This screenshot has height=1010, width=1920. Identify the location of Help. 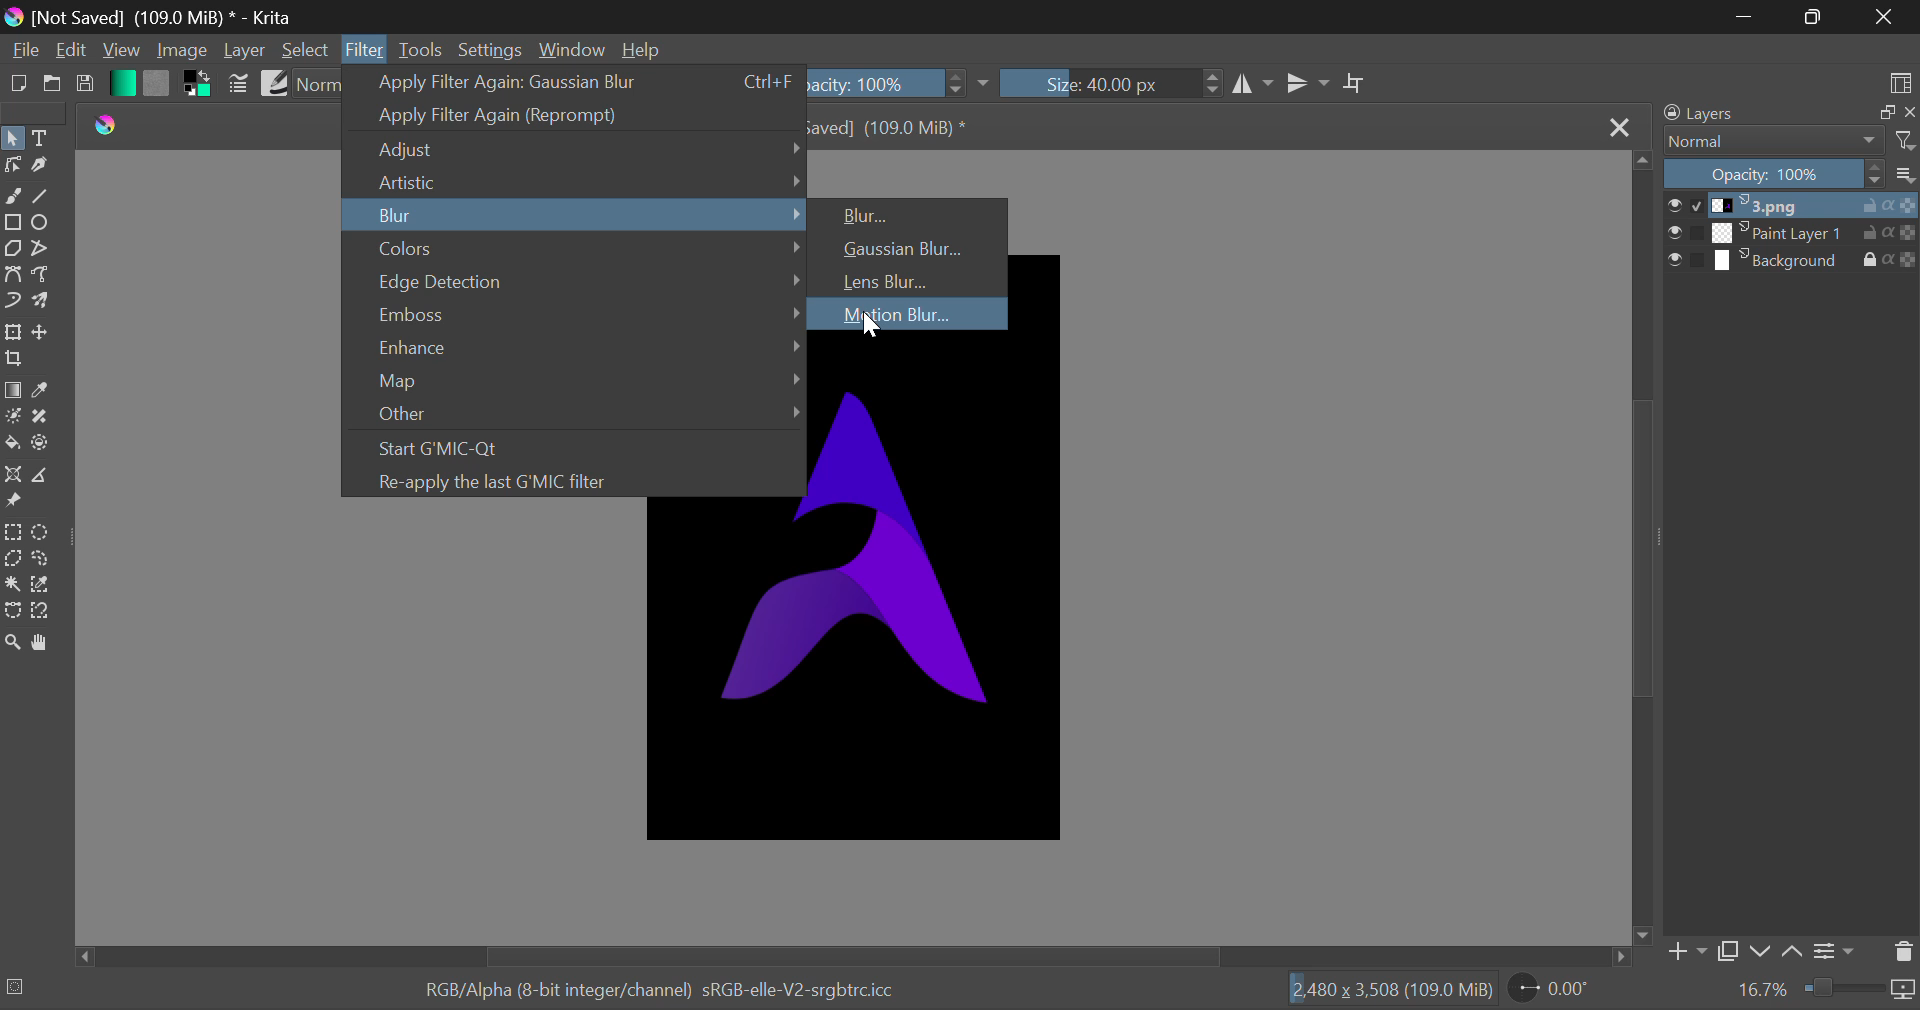
(644, 49).